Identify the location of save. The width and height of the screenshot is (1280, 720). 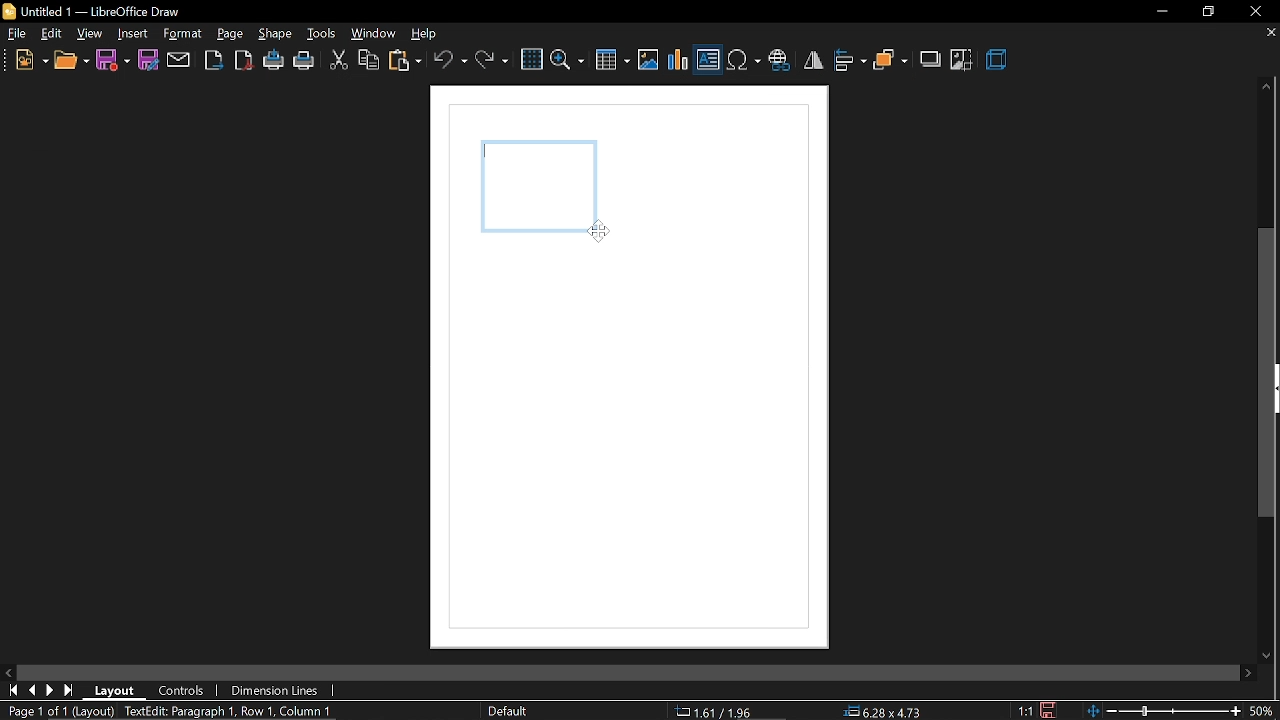
(1046, 709).